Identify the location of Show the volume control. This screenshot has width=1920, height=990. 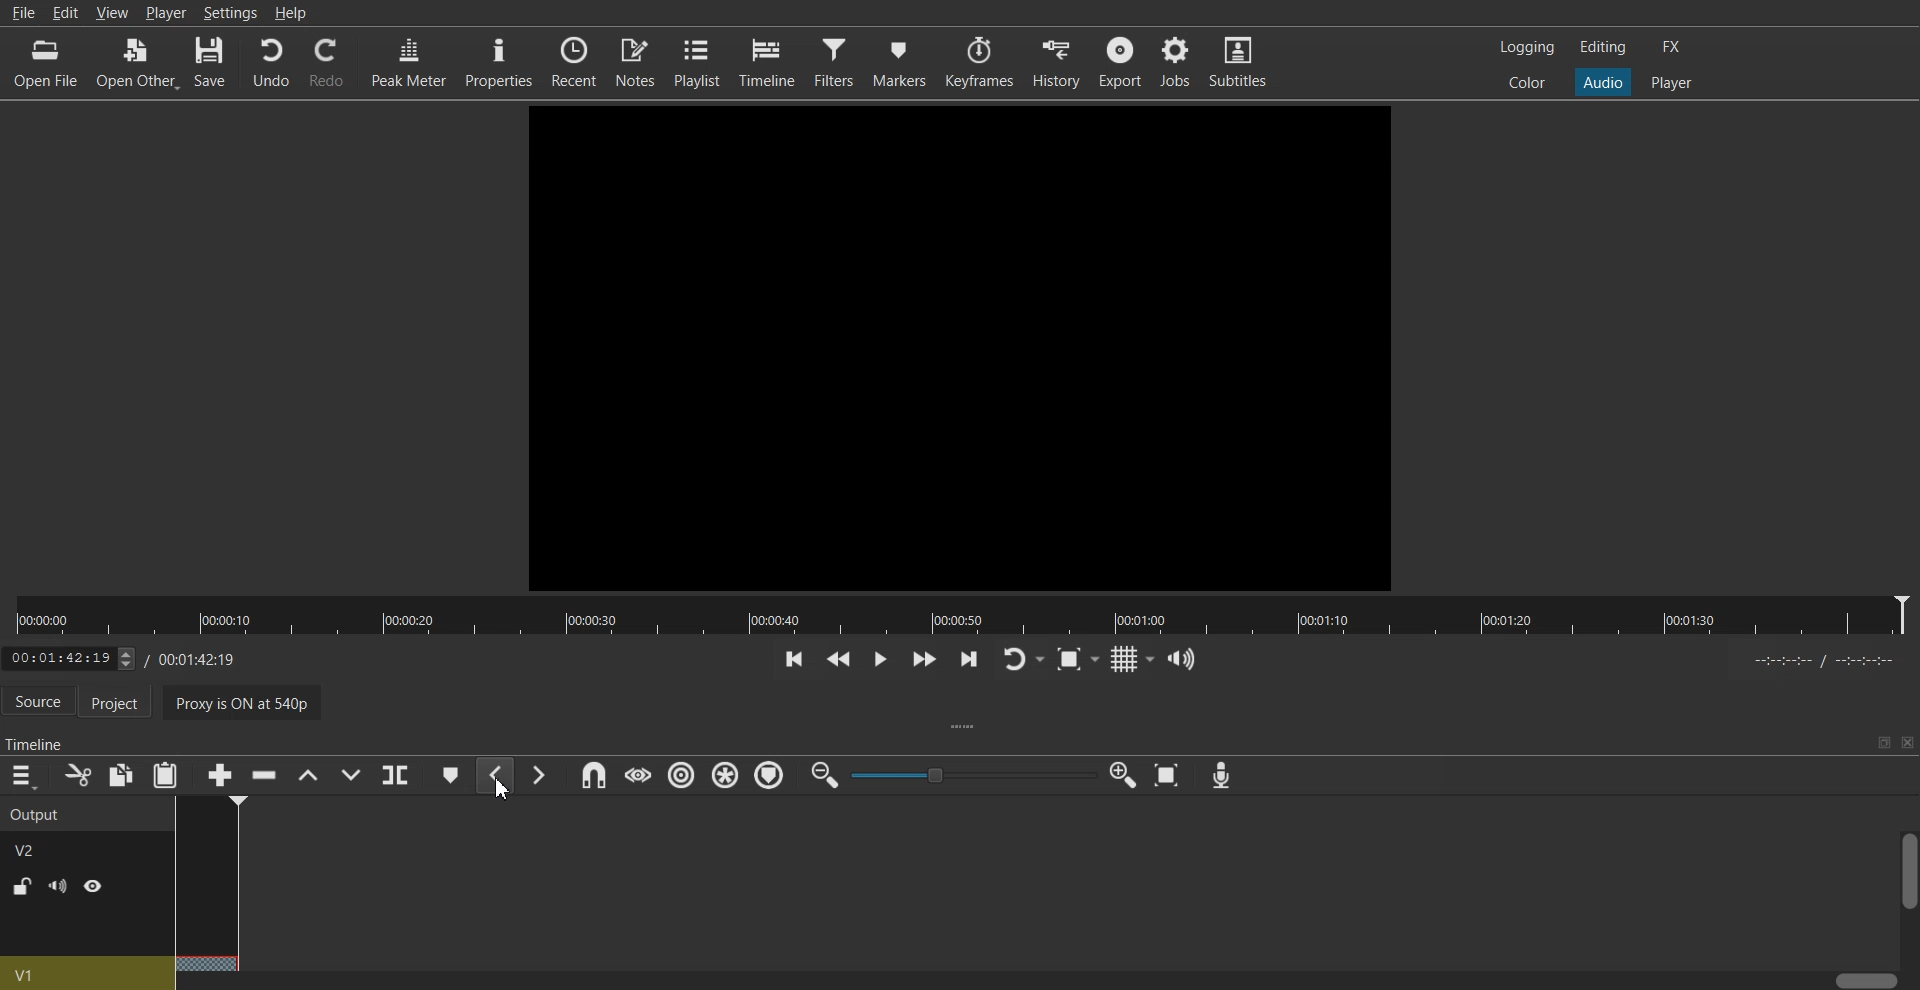
(1182, 658).